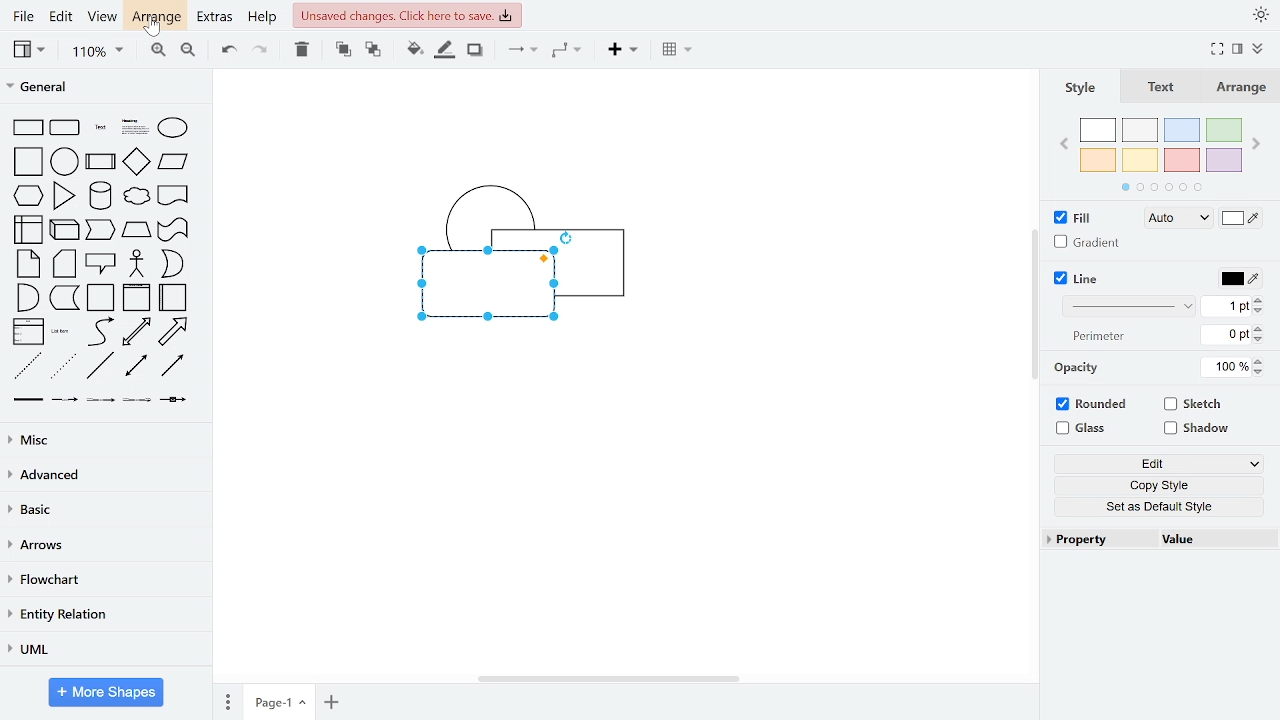  I want to click on heading, so click(134, 127).